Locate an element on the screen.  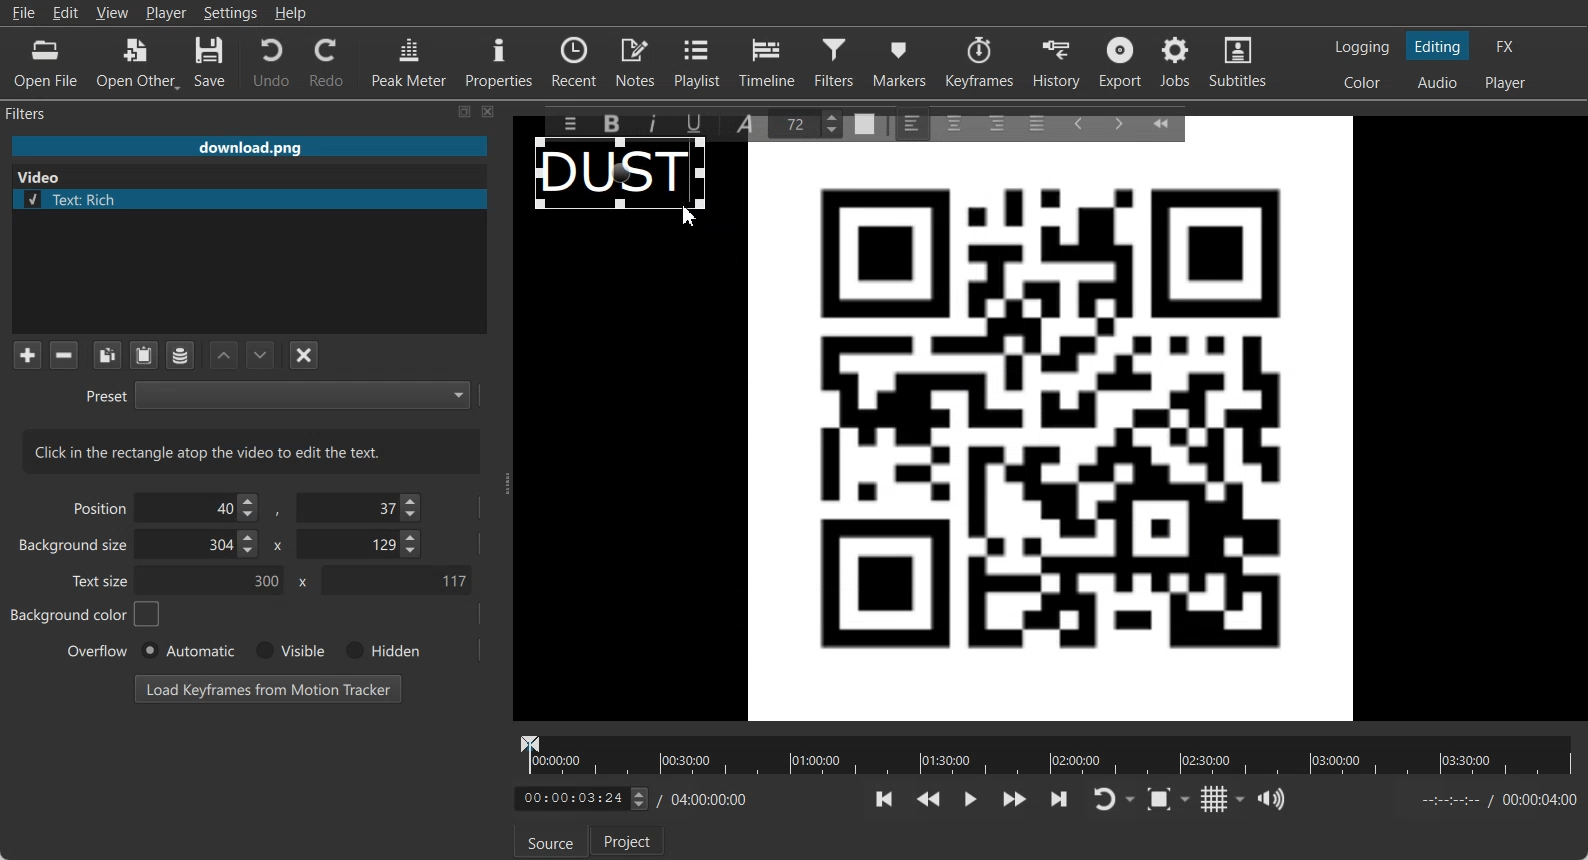
Undo is located at coordinates (271, 61).